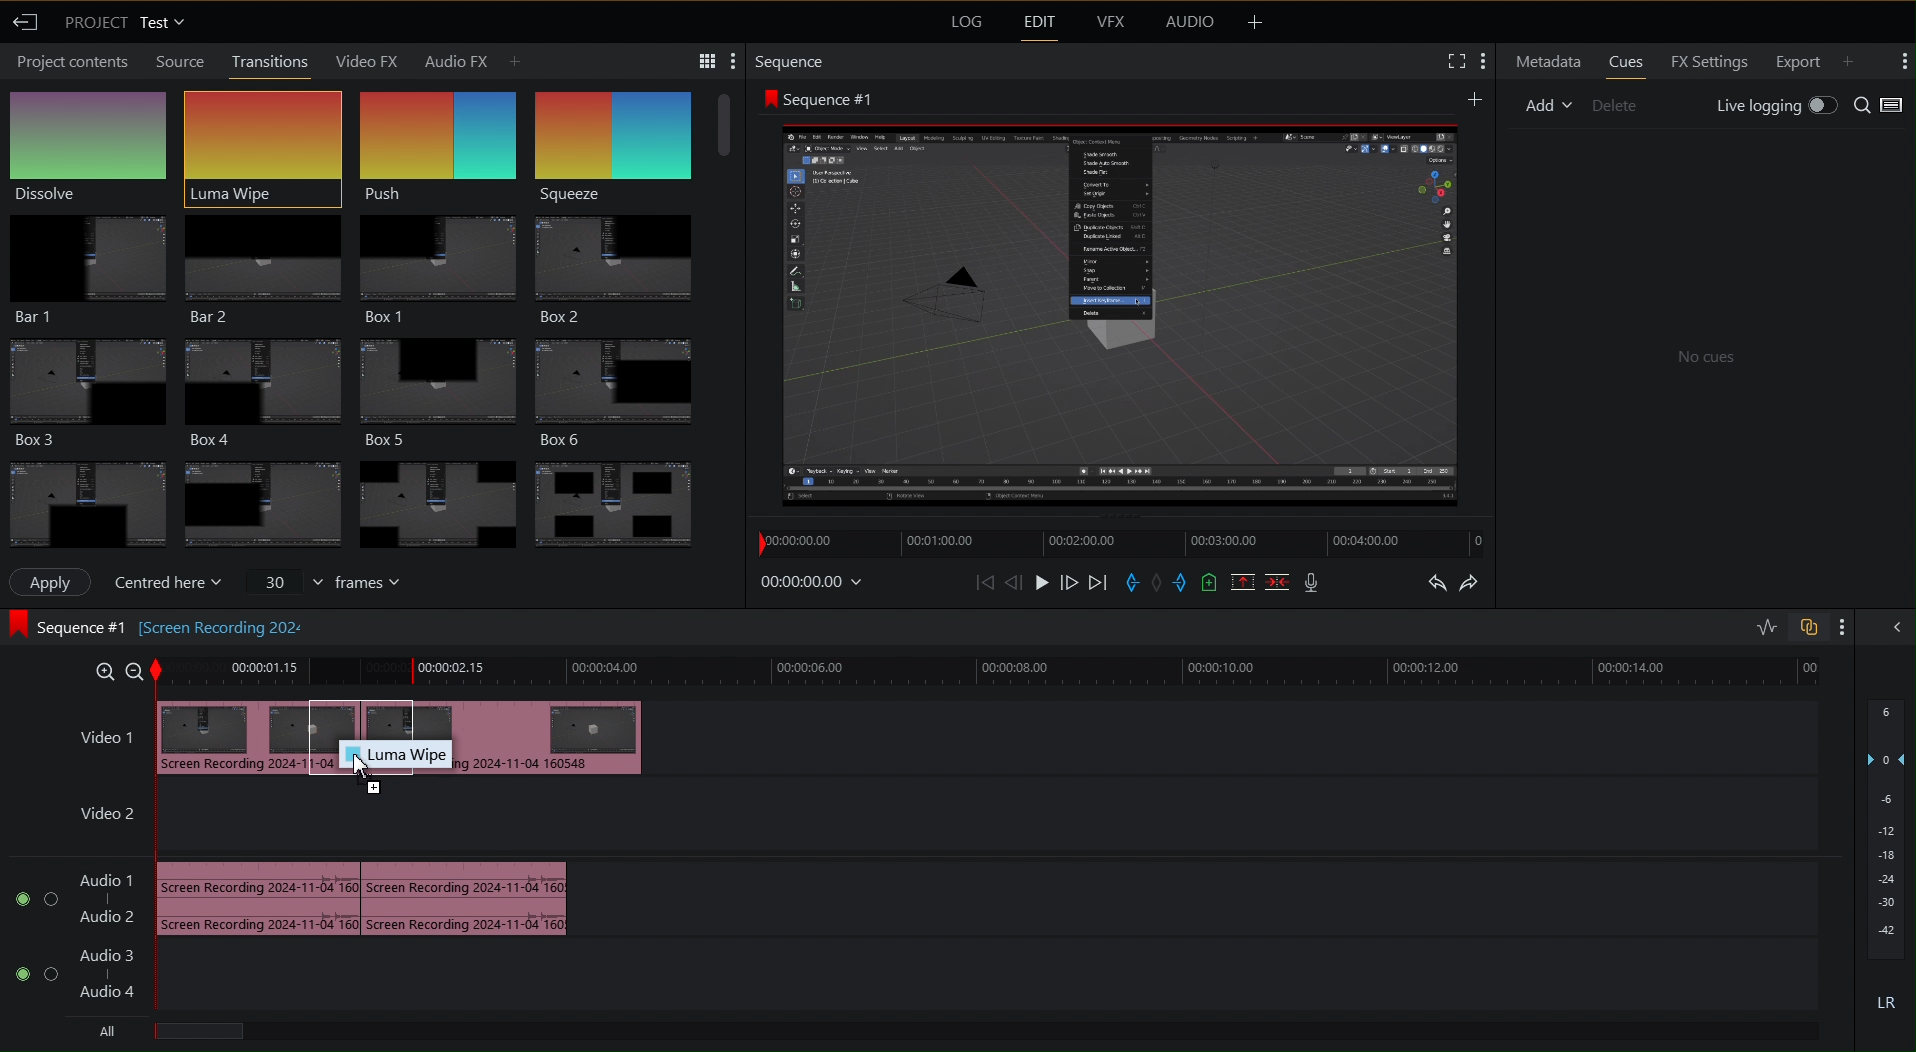  Describe the element at coordinates (1856, 59) in the screenshot. I see `Add` at that location.